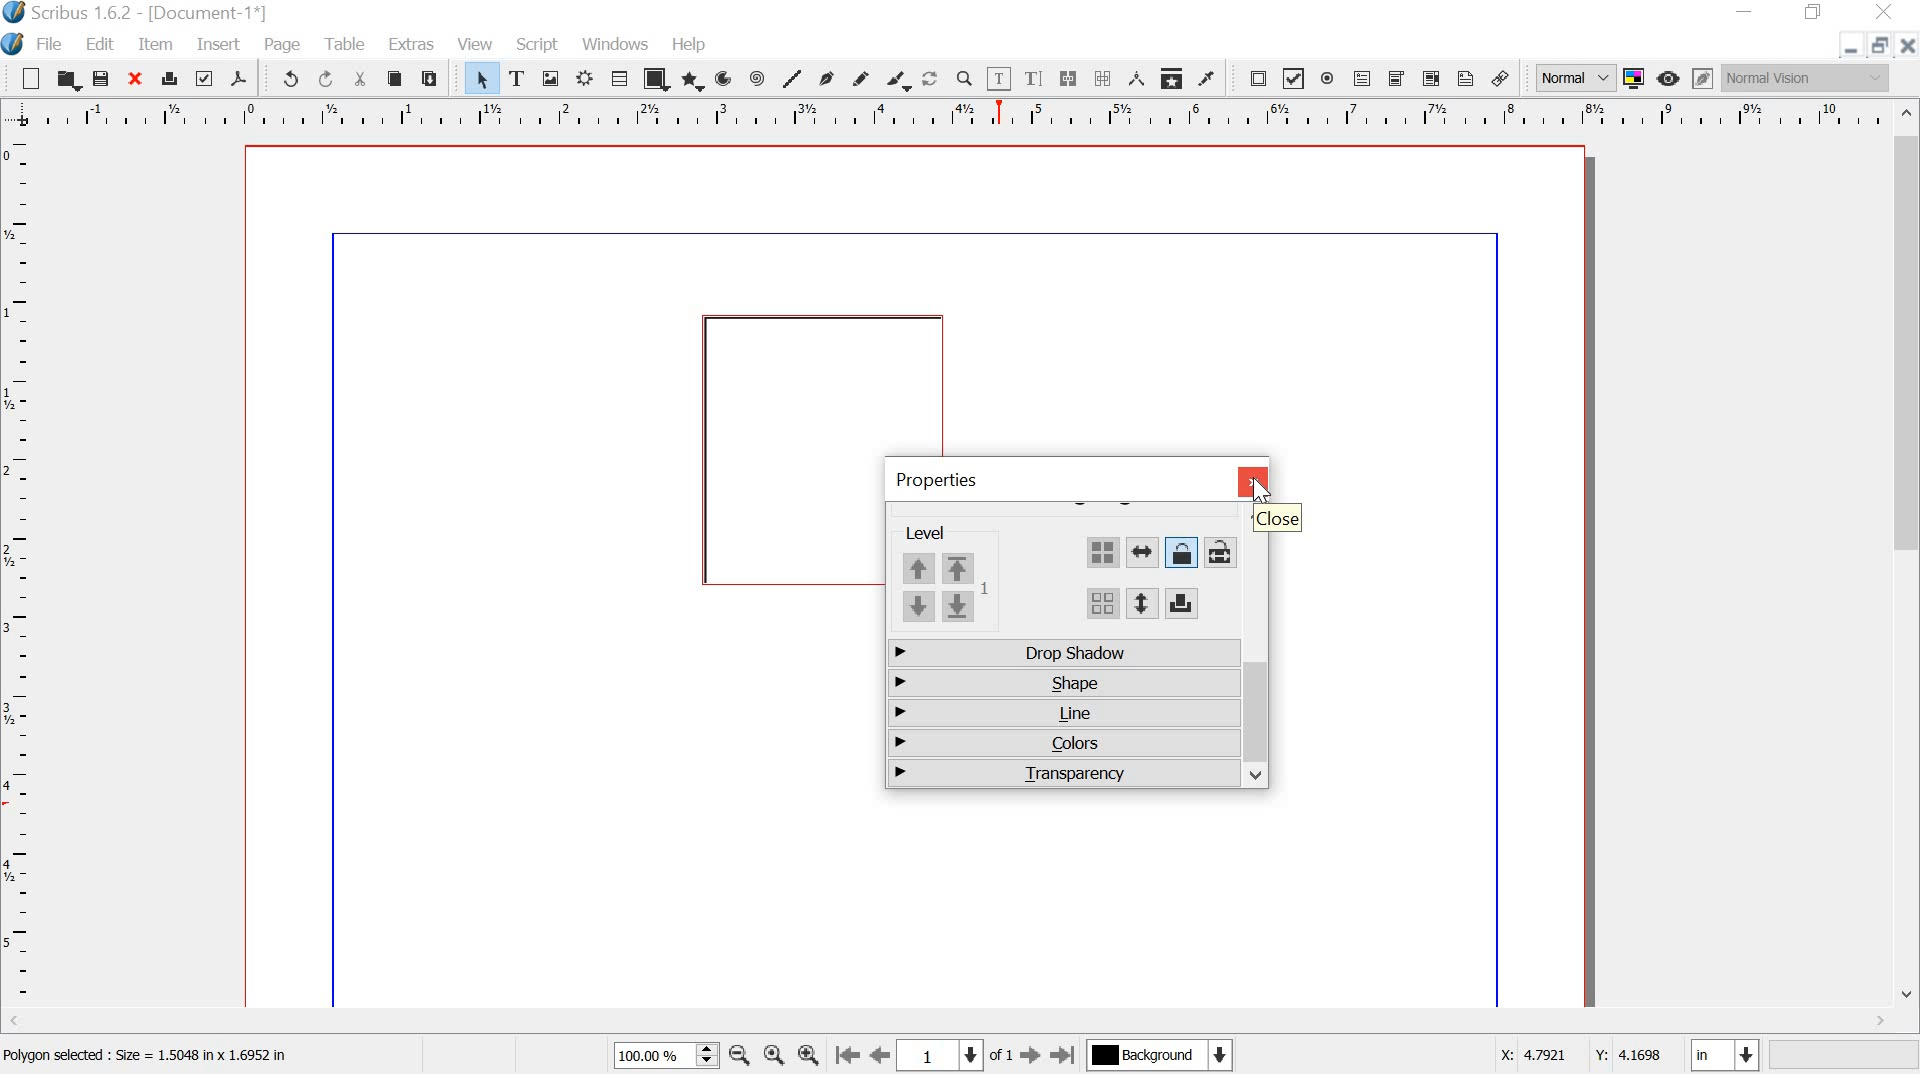 The image size is (1920, 1074). I want to click on ungroup, so click(1102, 606).